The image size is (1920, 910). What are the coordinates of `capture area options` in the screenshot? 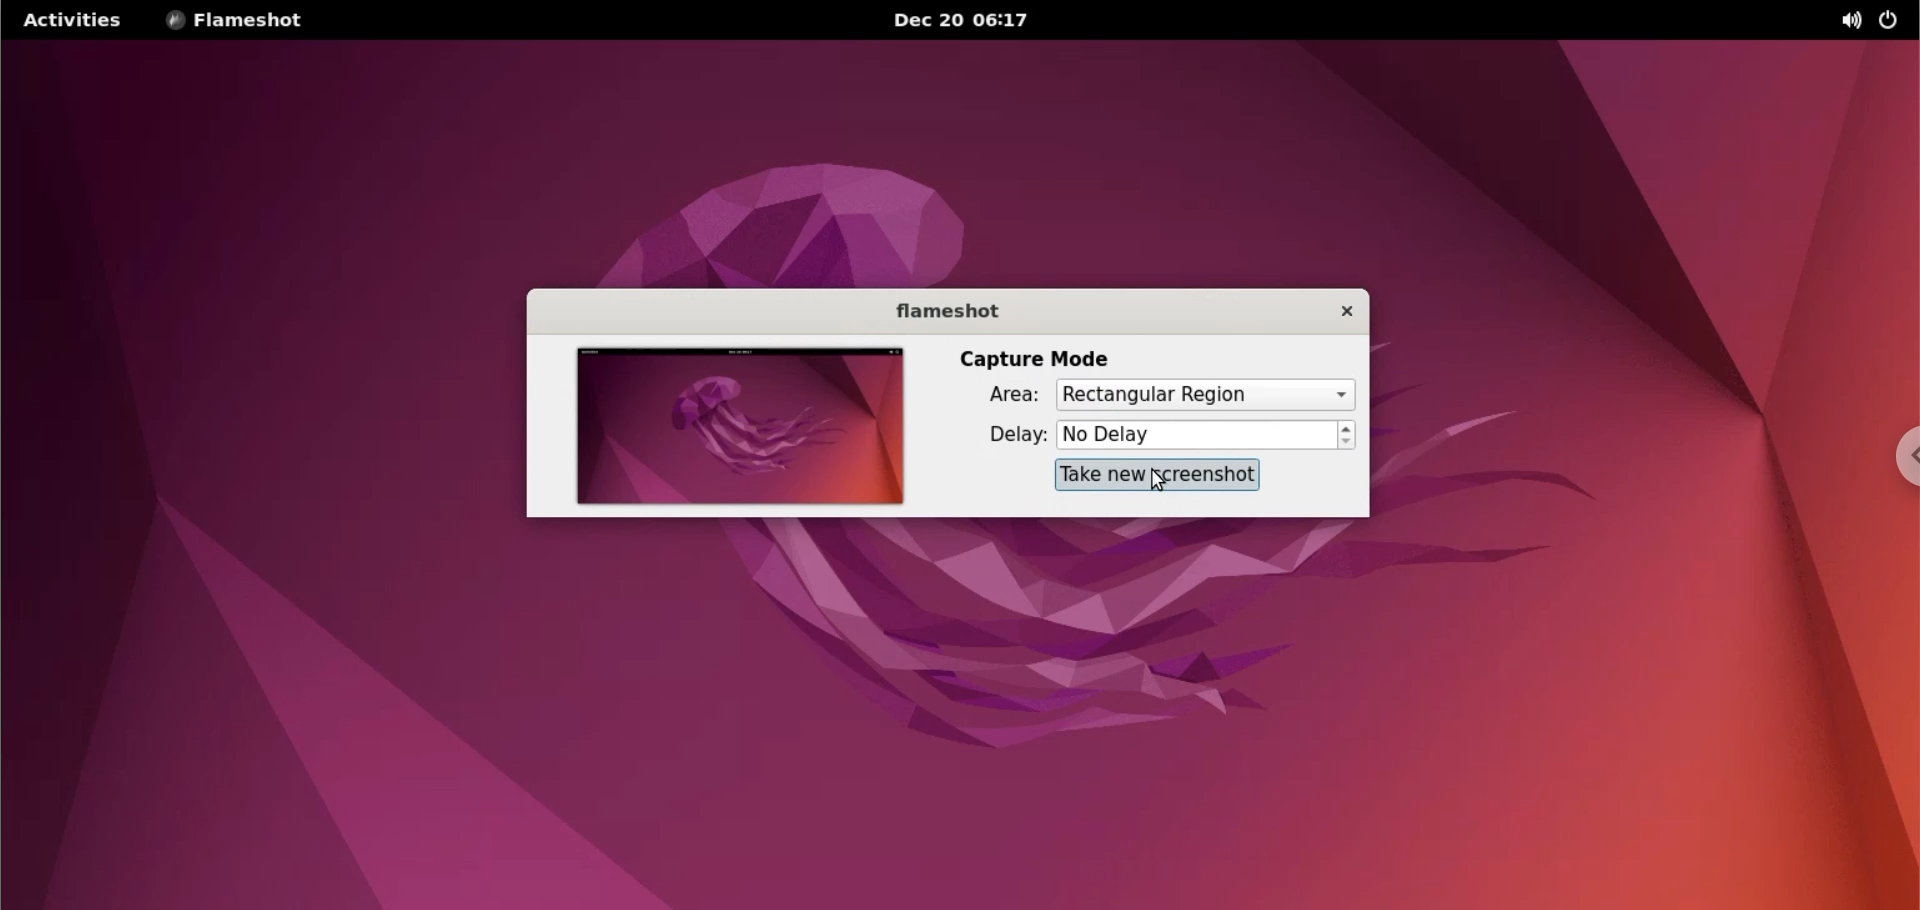 It's located at (1204, 395).